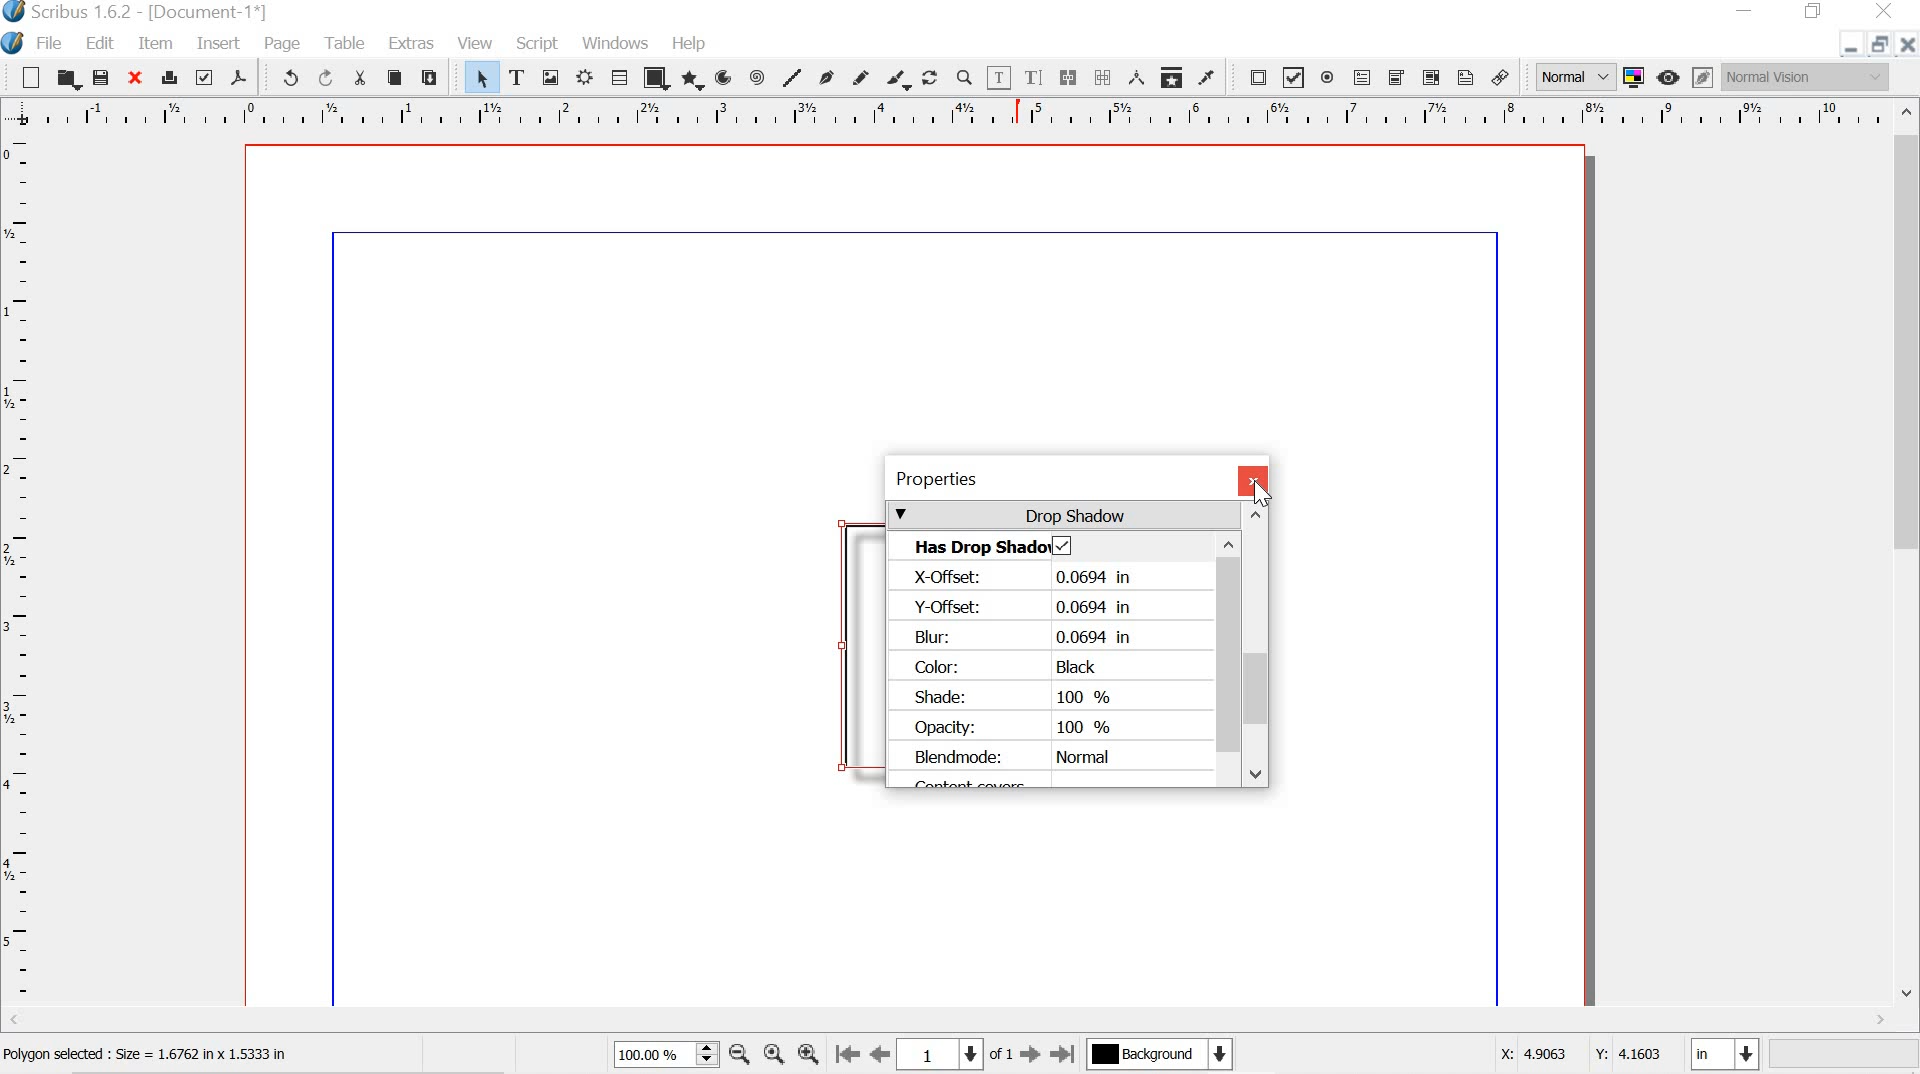 The width and height of the screenshot is (1920, 1074). I want to click on CLOSE, so click(1908, 45).